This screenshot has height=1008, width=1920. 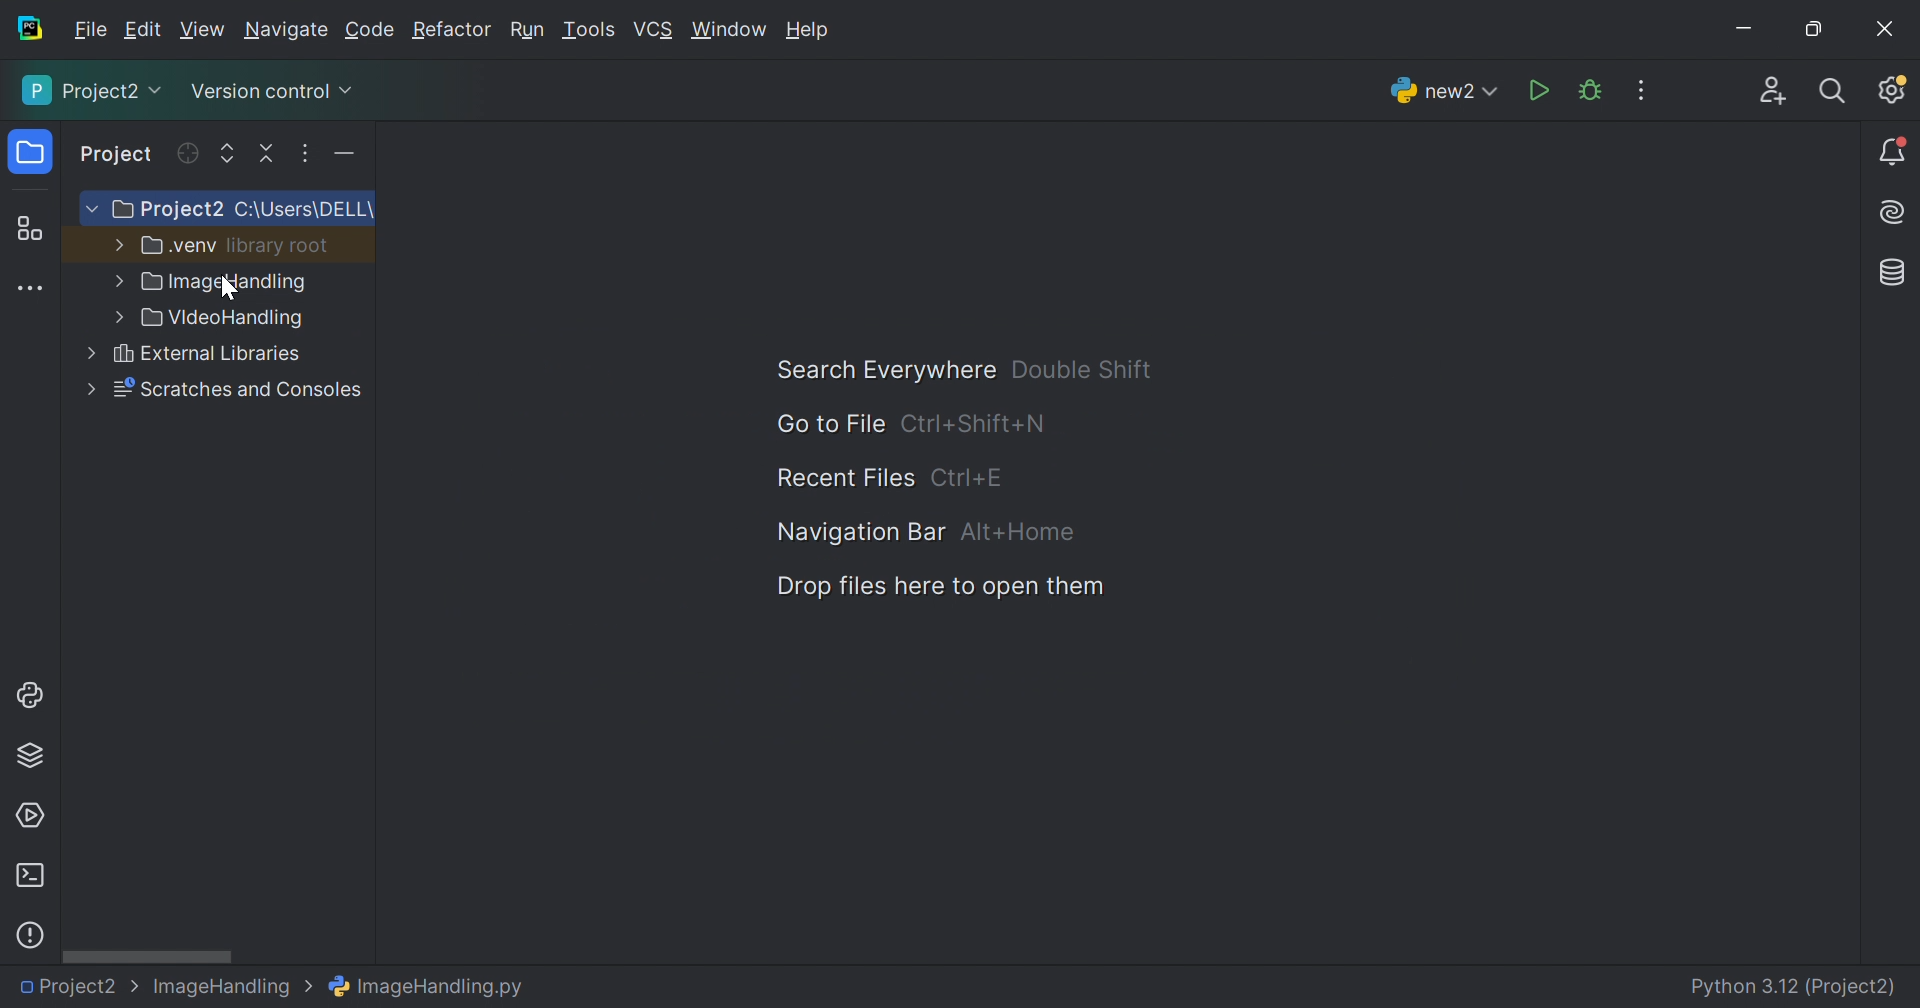 What do you see at coordinates (205, 30) in the screenshot?
I see `View` at bounding box center [205, 30].